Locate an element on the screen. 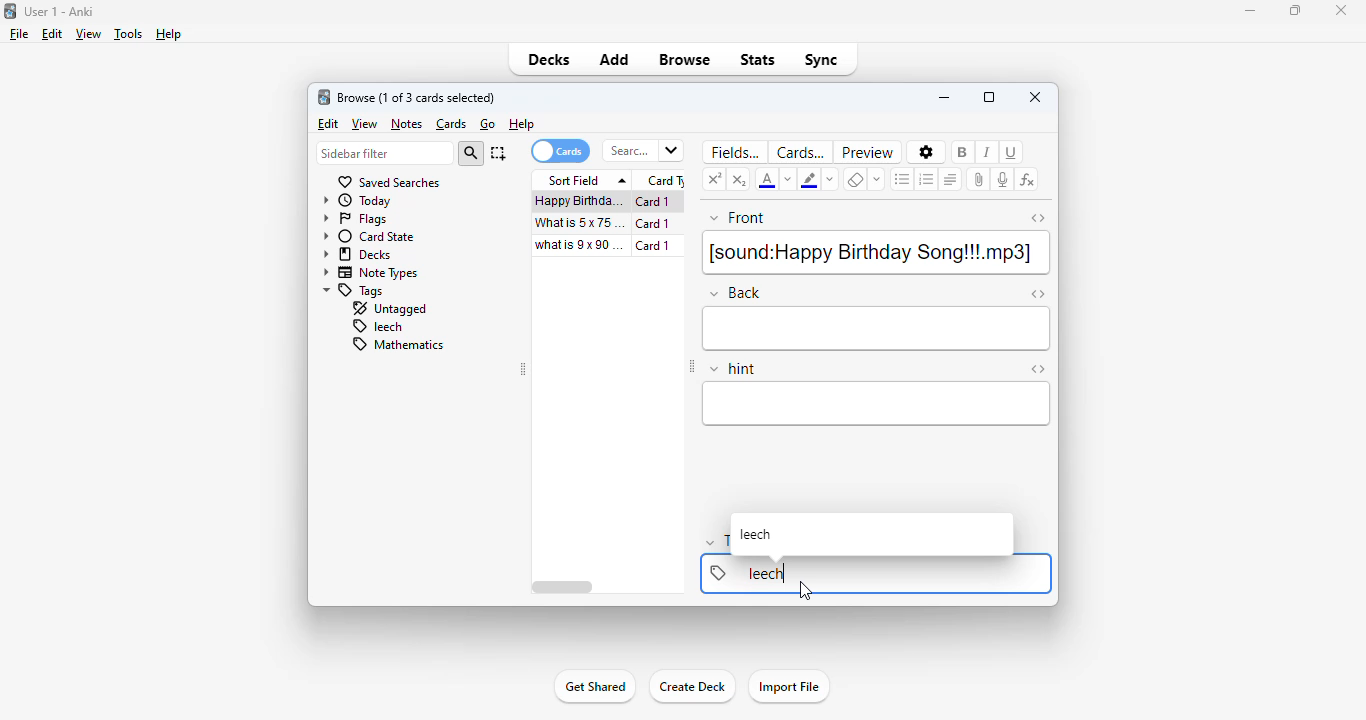 Image resolution: width=1366 pixels, height=720 pixels. superscript is located at coordinates (715, 178).